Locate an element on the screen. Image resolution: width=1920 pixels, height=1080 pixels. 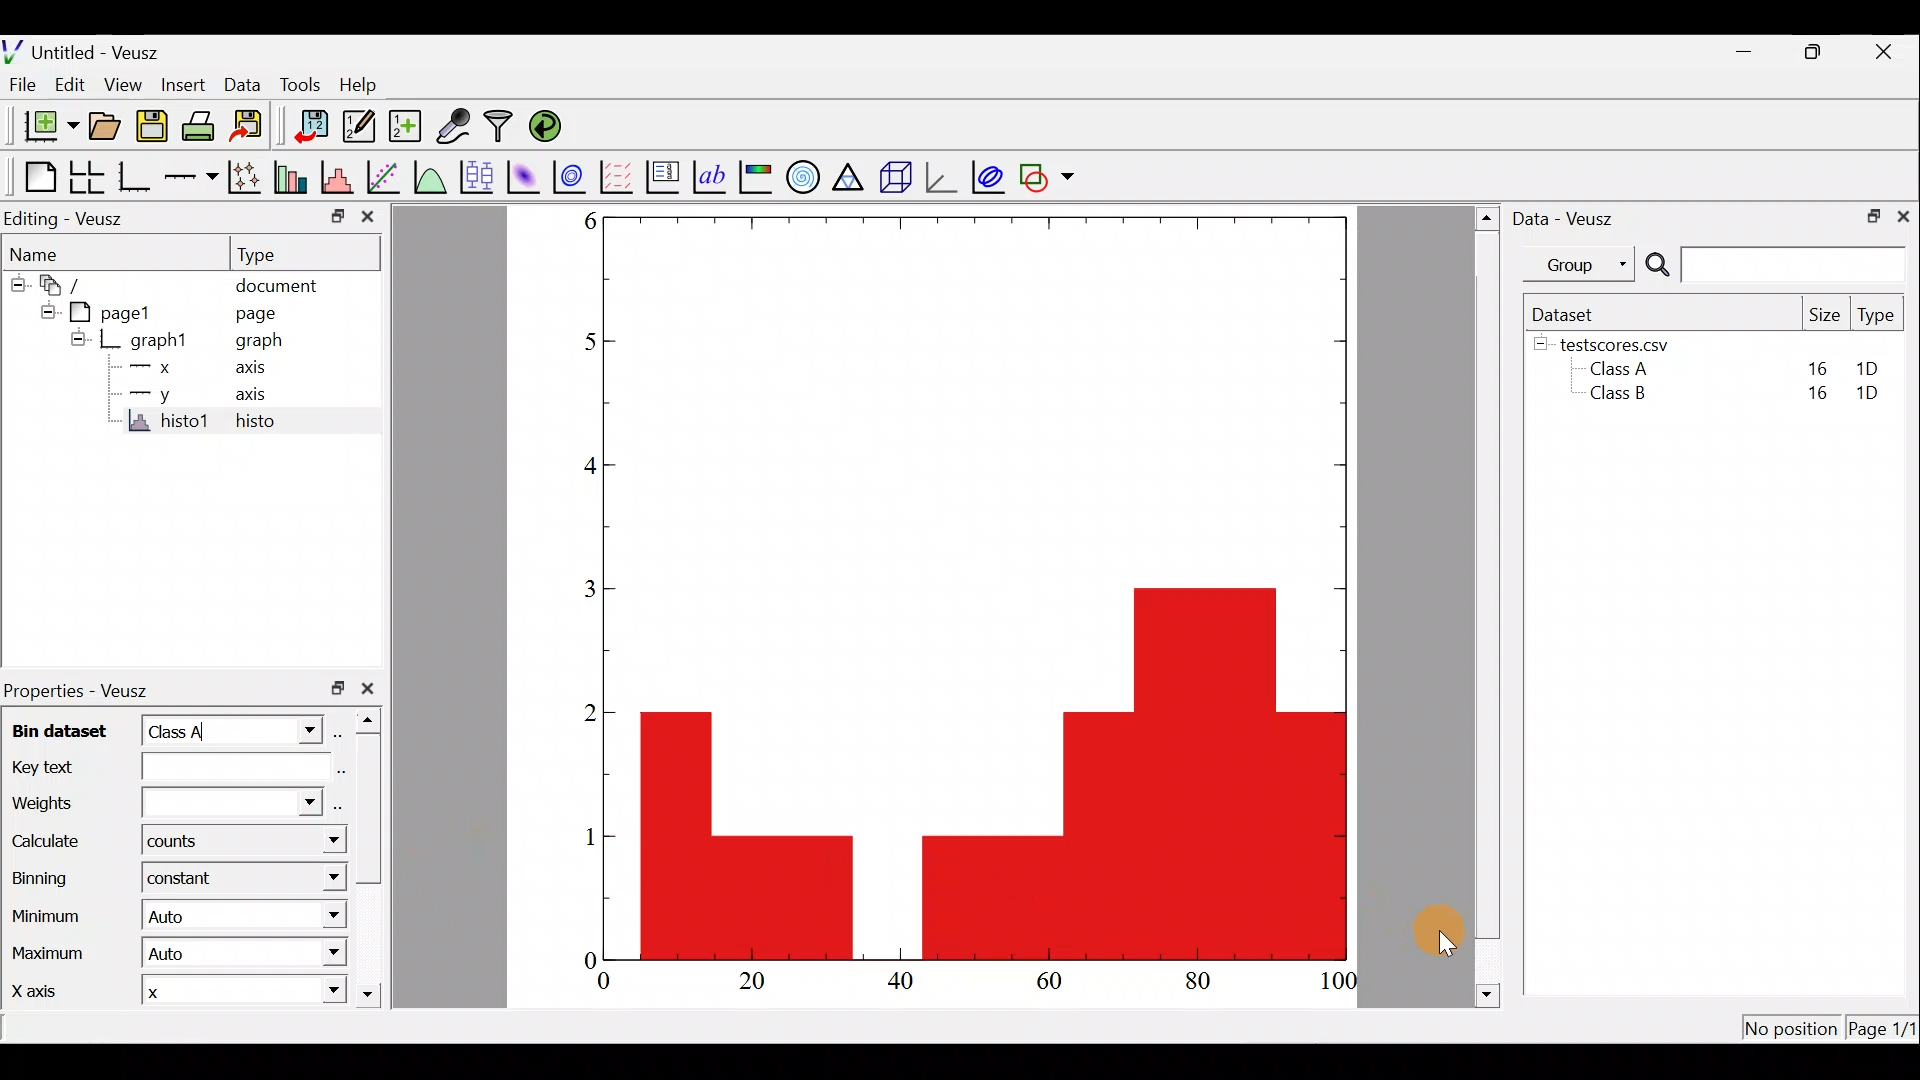
Edit is located at coordinates (74, 85).